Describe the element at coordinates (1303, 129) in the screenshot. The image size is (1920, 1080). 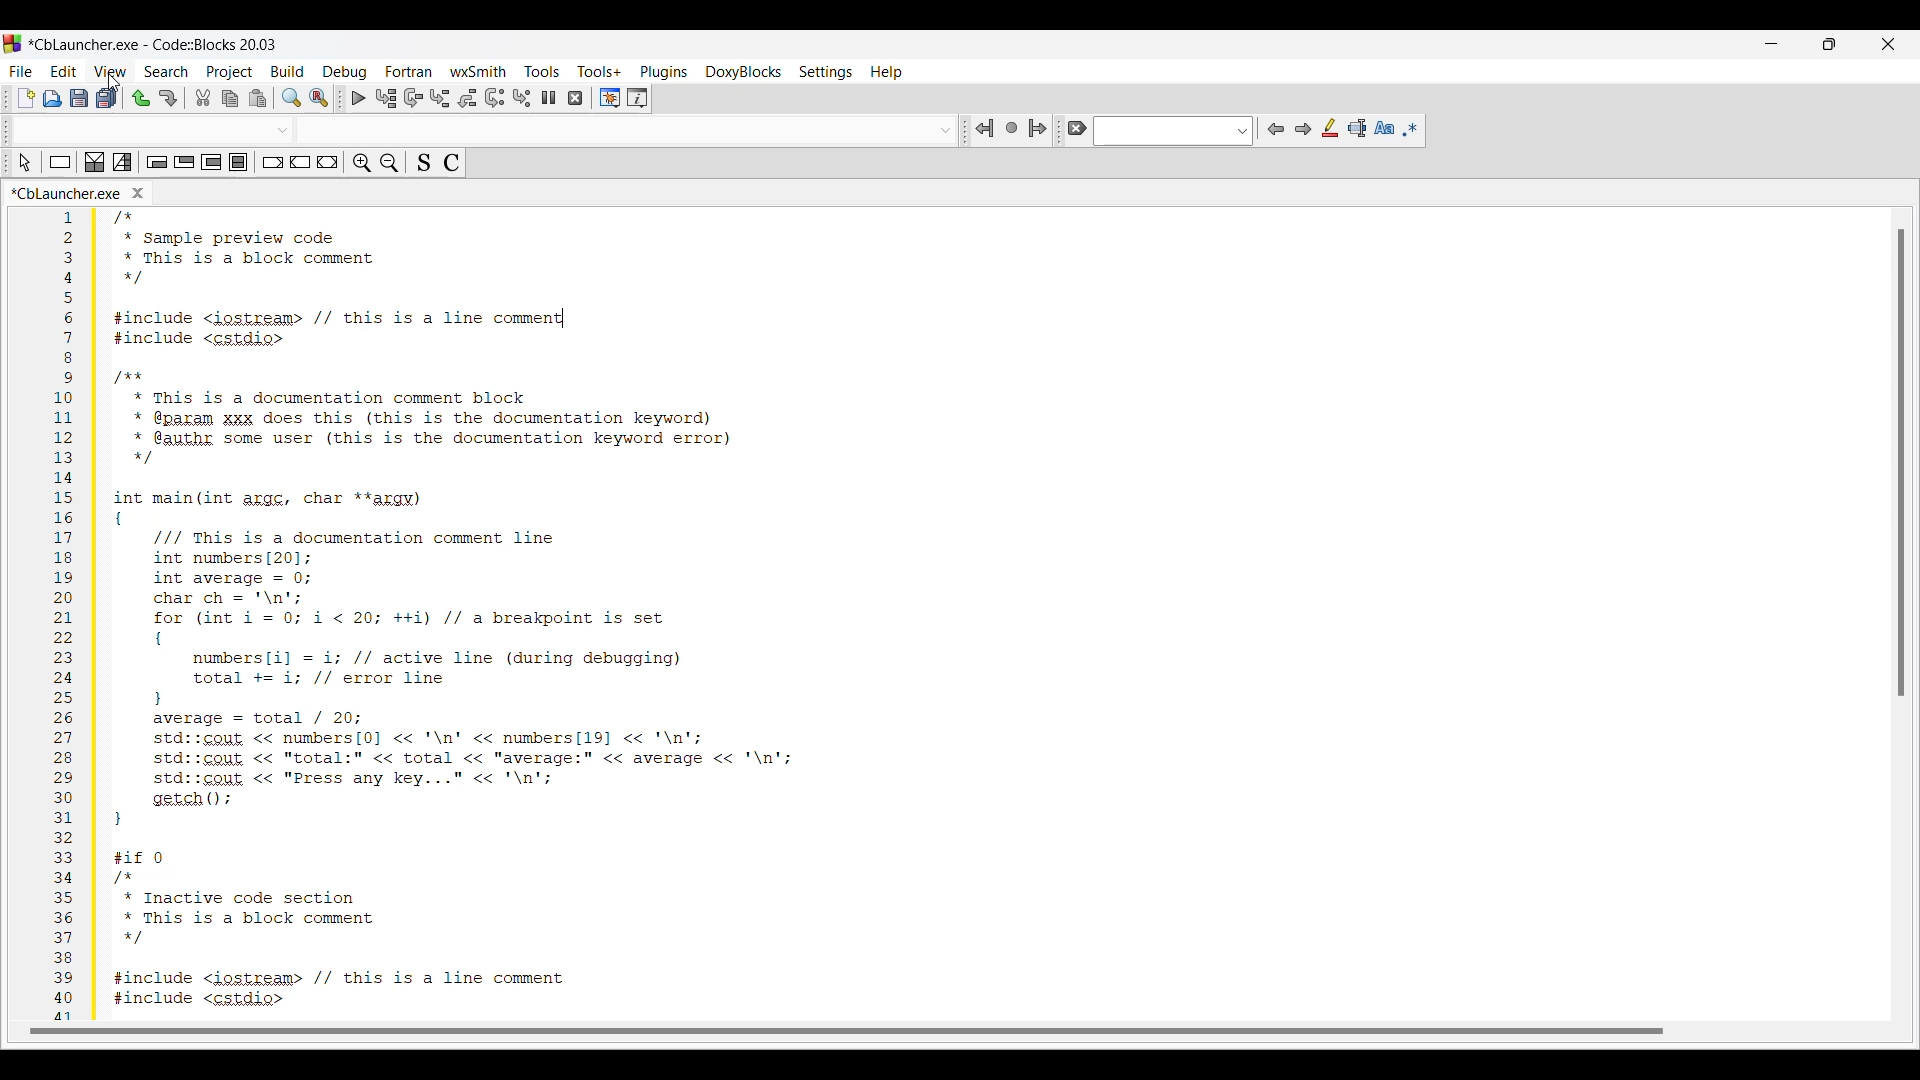
I see `Next` at that location.